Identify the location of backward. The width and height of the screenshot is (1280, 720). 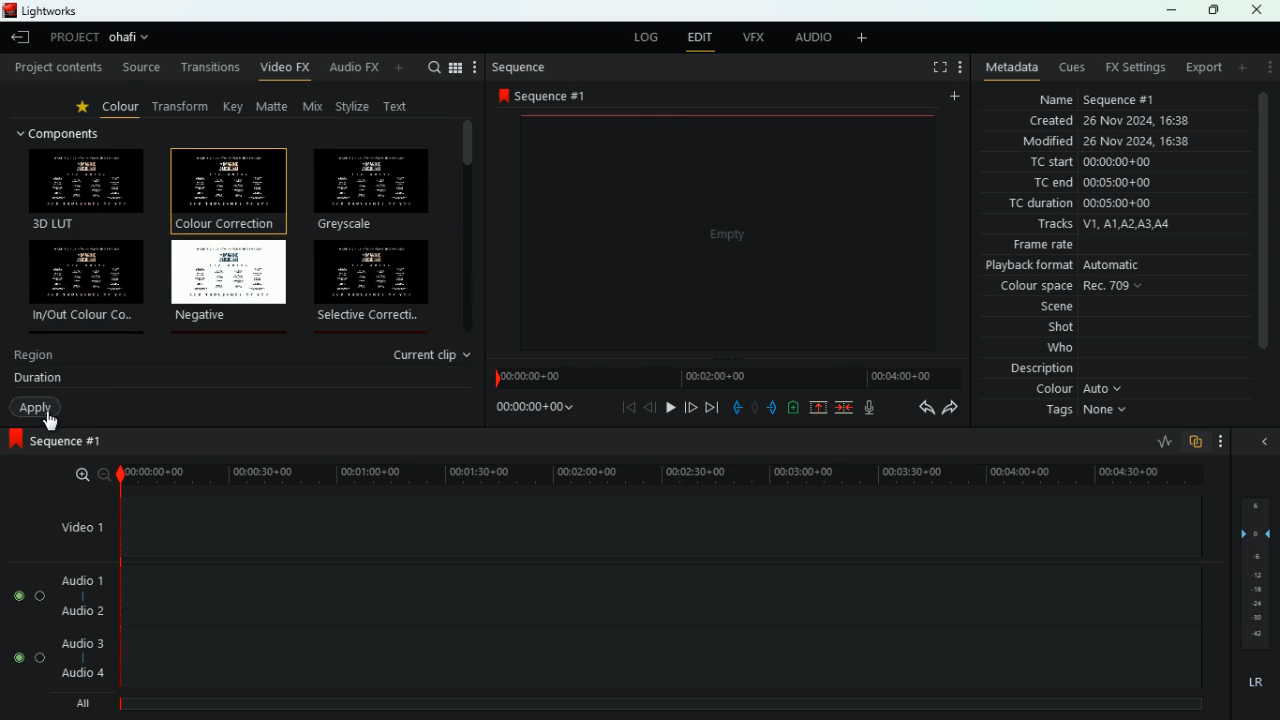
(921, 408).